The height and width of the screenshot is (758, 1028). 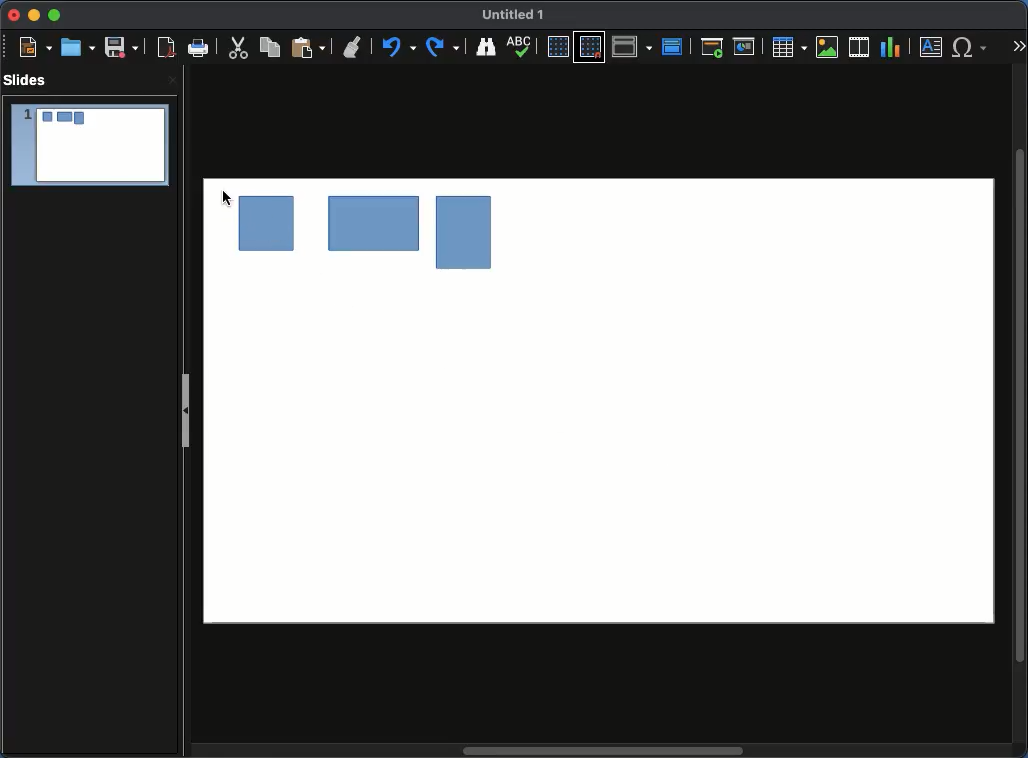 I want to click on Master slide, so click(x=675, y=45).